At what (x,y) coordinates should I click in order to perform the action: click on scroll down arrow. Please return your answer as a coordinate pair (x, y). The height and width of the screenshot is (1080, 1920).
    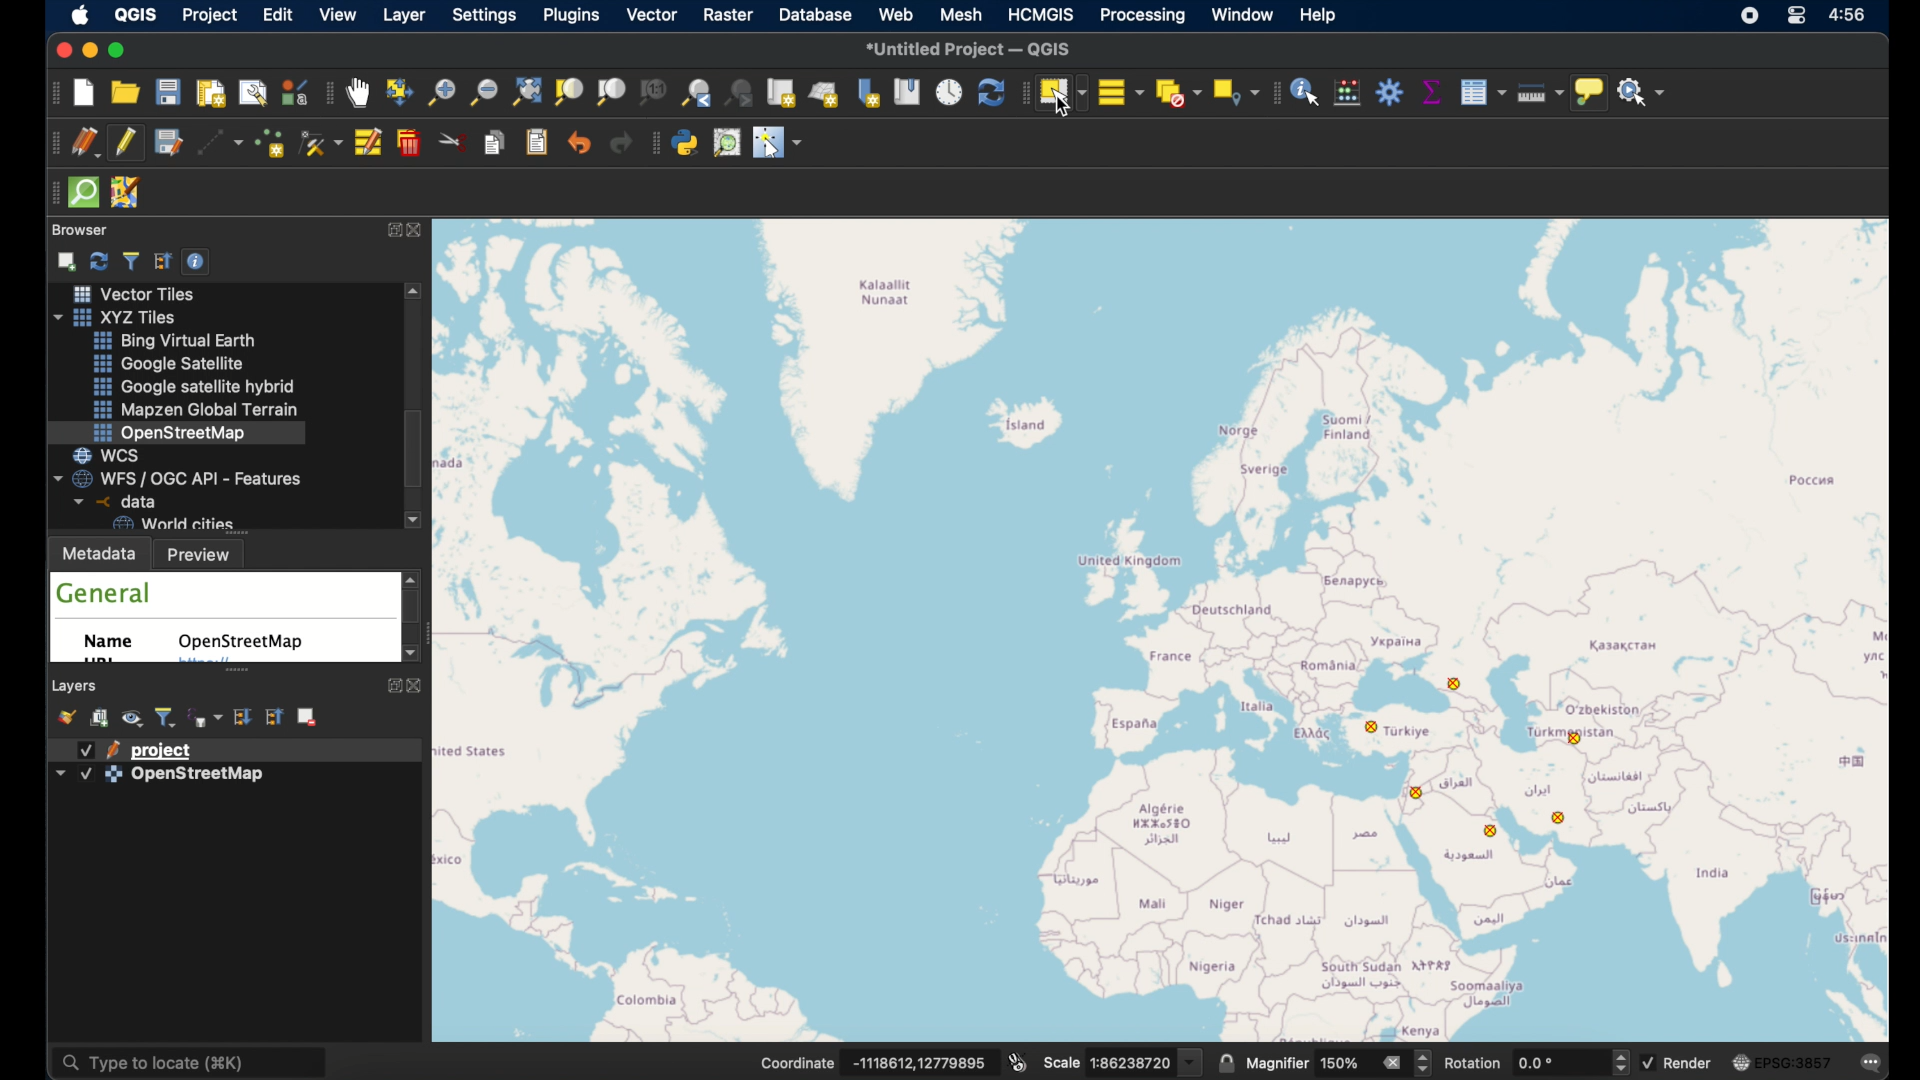
    Looking at the image, I should click on (407, 655).